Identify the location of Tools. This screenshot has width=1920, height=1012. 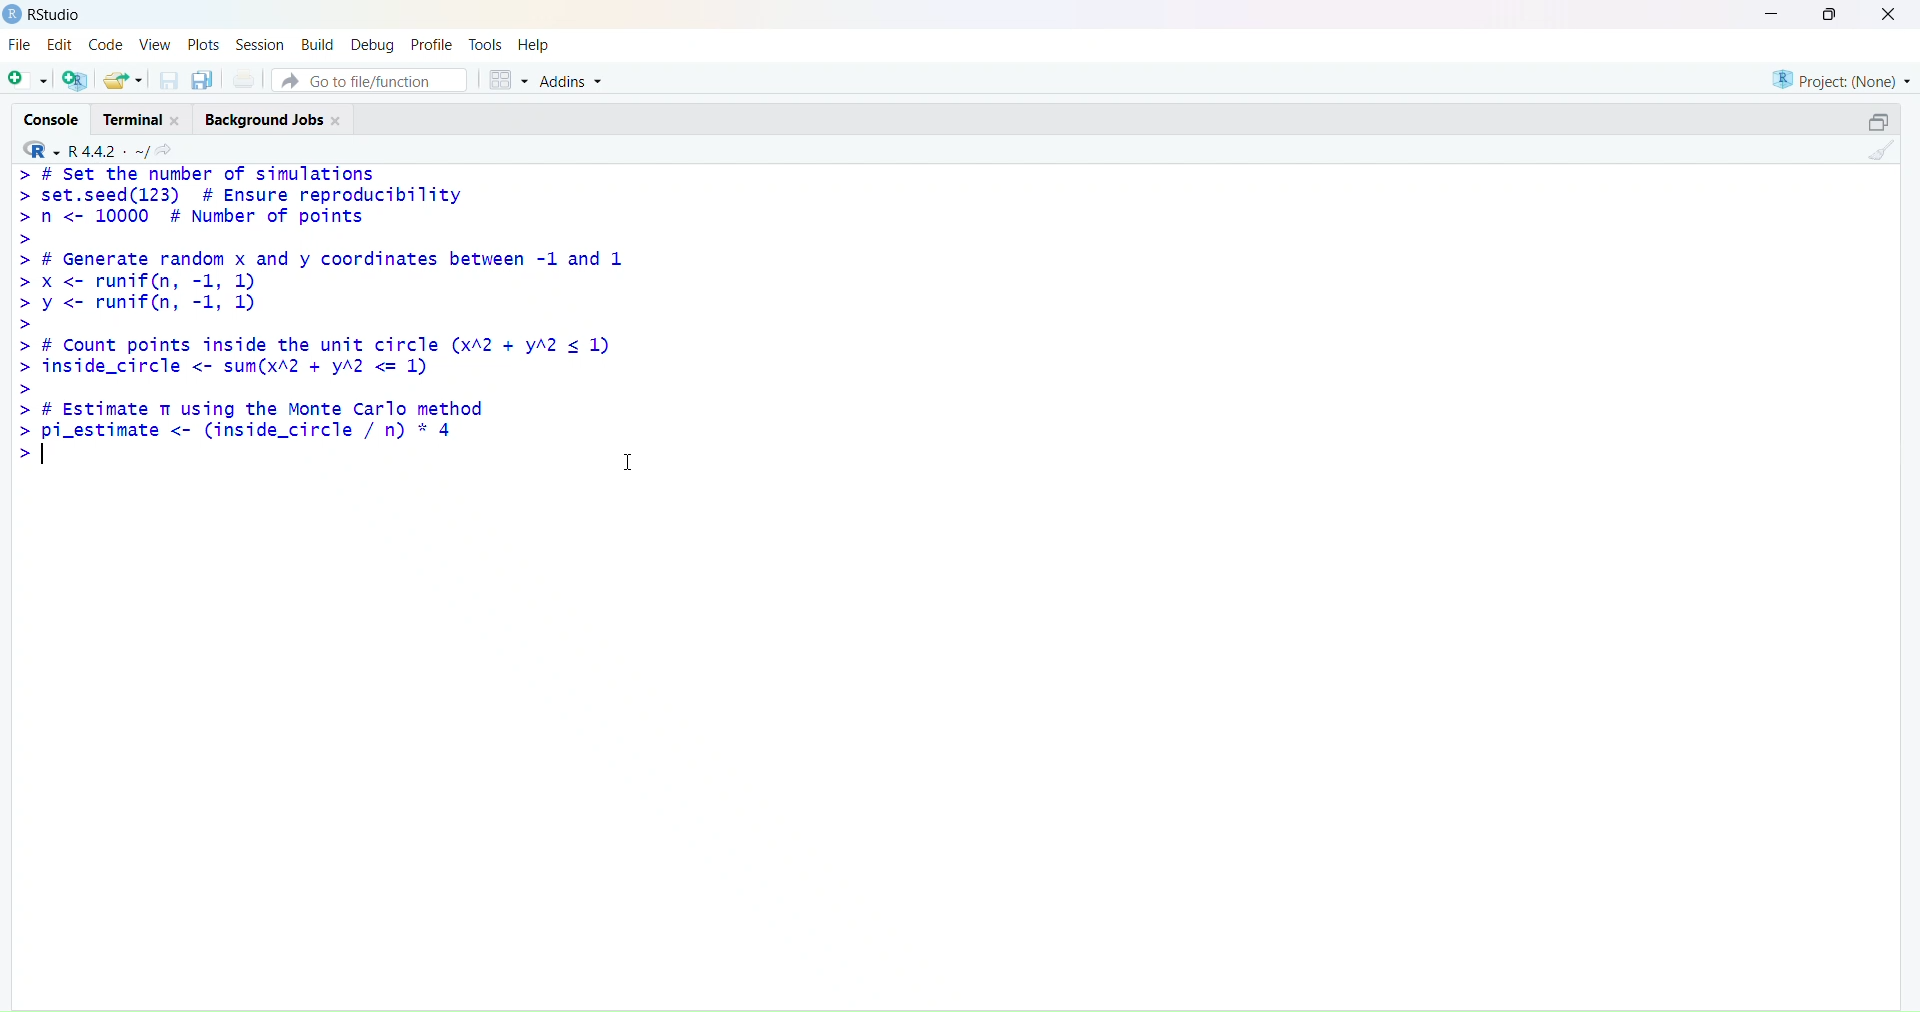
(486, 43).